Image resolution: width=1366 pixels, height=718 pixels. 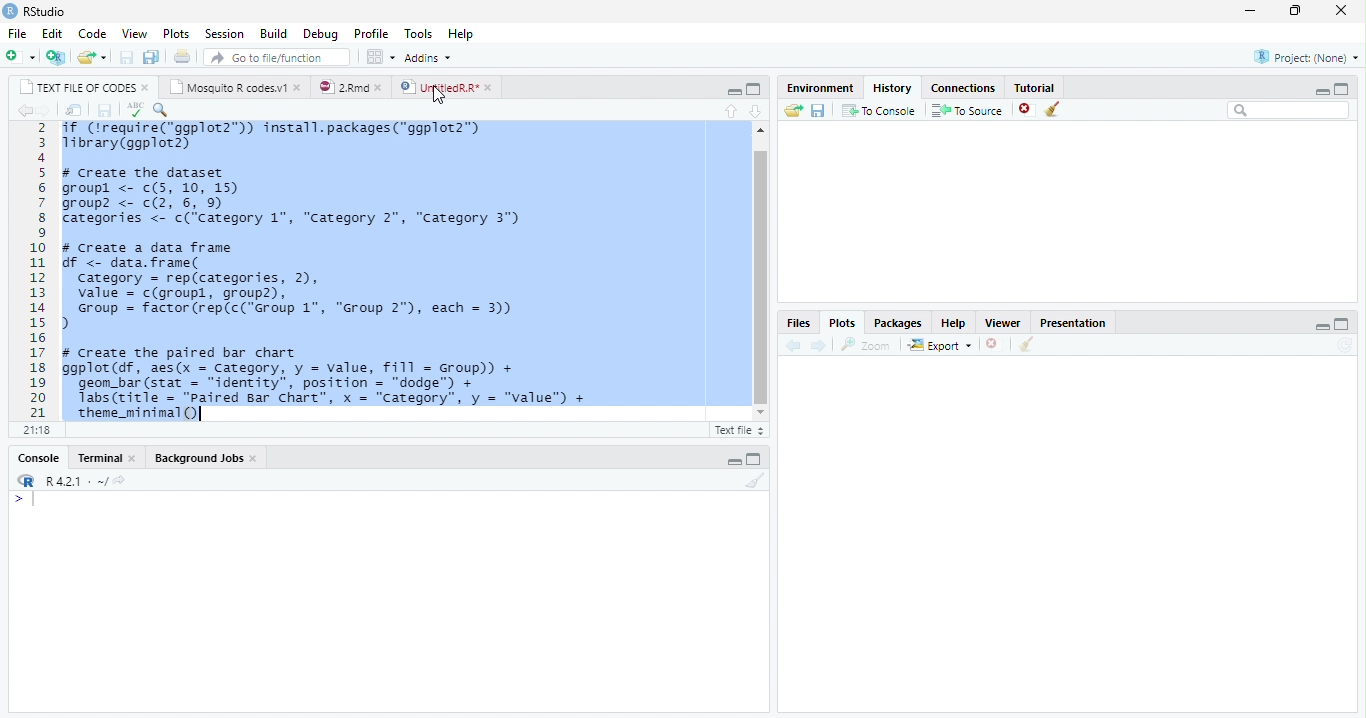 What do you see at coordinates (1083, 321) in the screenshot?
I see `presentation` at bounding box center [1083, 321].